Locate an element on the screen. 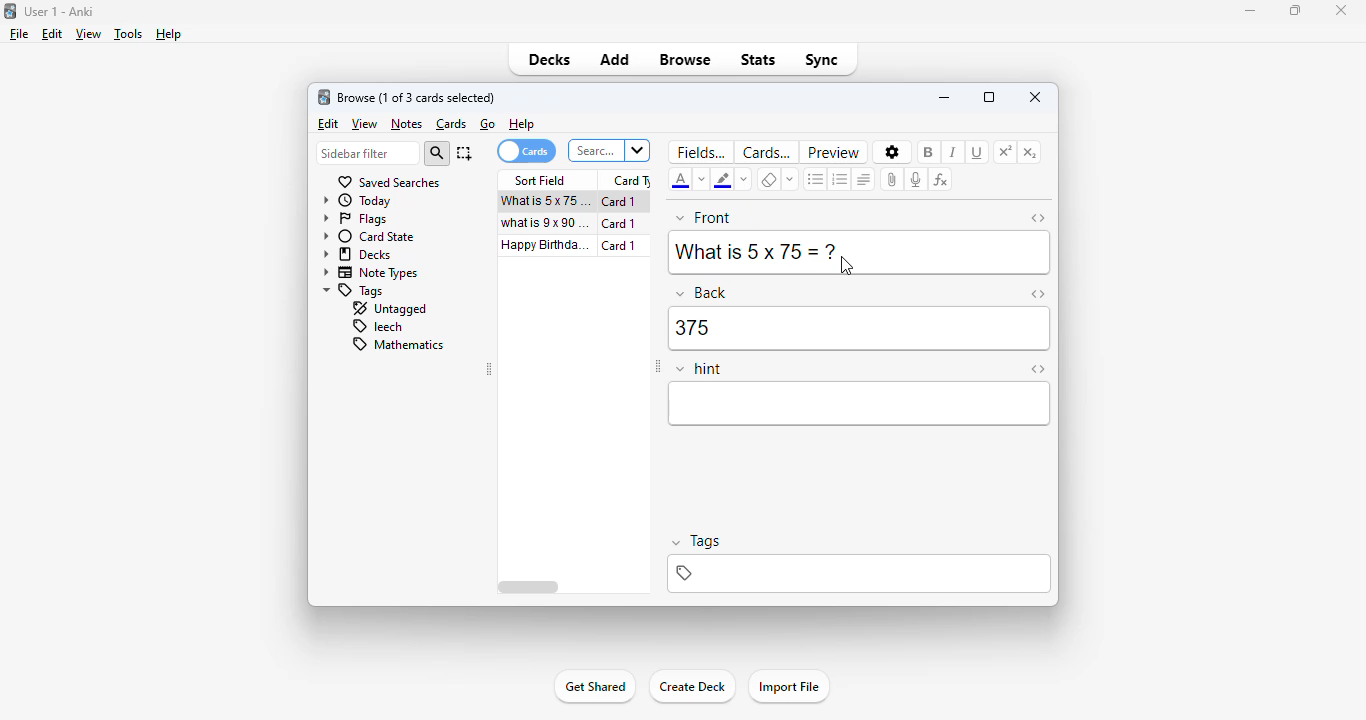 The width and height of the screenshot is (1366, 720). editor is located at coordinates (860, 404).